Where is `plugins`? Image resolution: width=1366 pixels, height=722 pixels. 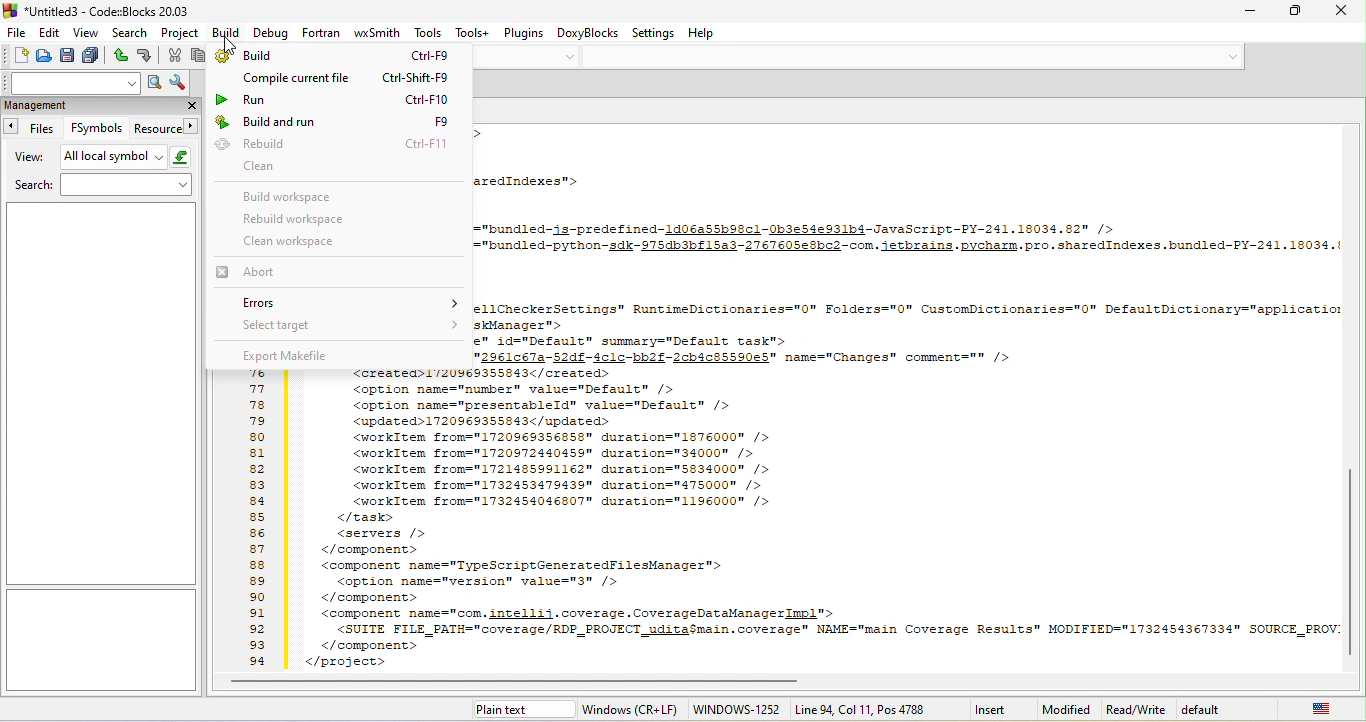
plugins is located at coordinates (528, 33).